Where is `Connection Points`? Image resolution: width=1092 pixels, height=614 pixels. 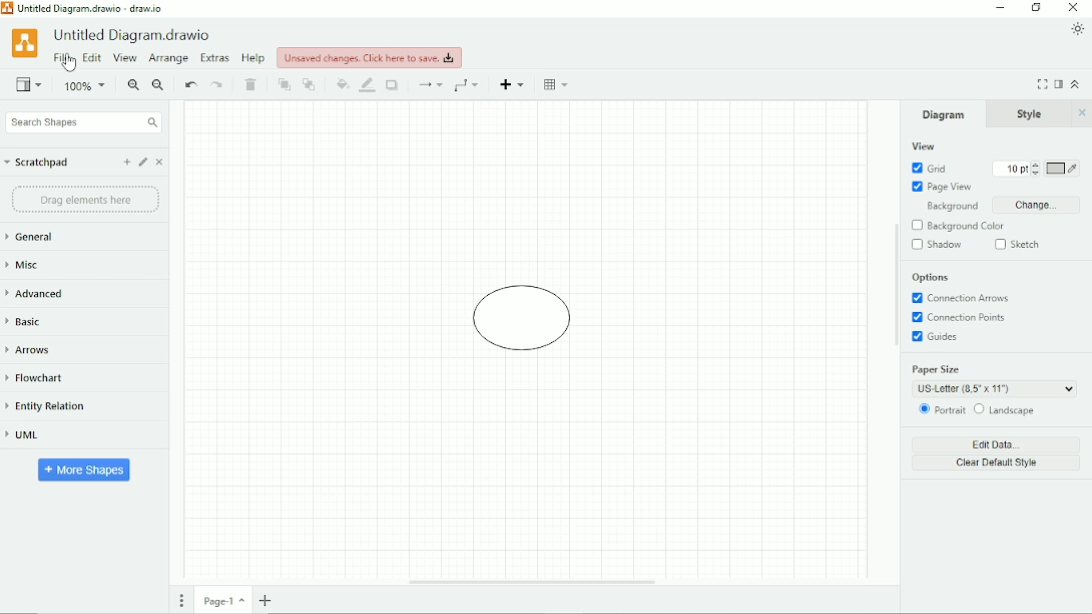 Connection Points is located at coordinates (963, 317).